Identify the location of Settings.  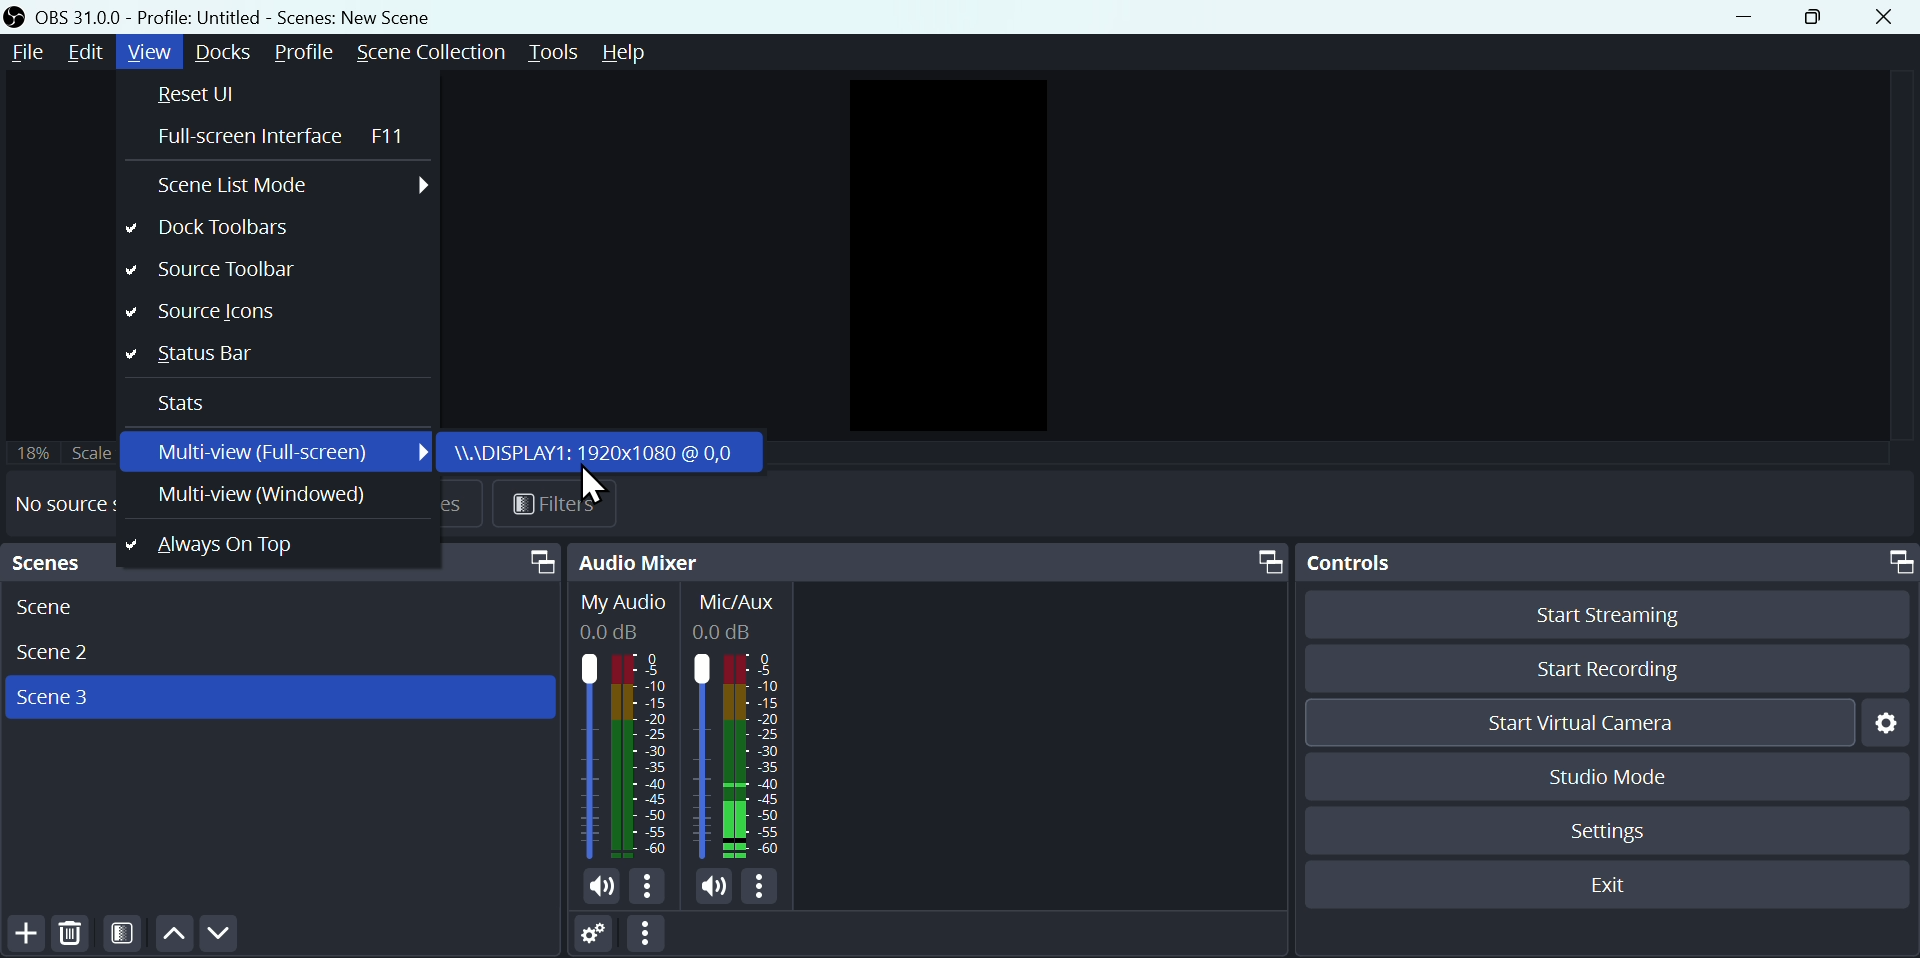
(599, 937).